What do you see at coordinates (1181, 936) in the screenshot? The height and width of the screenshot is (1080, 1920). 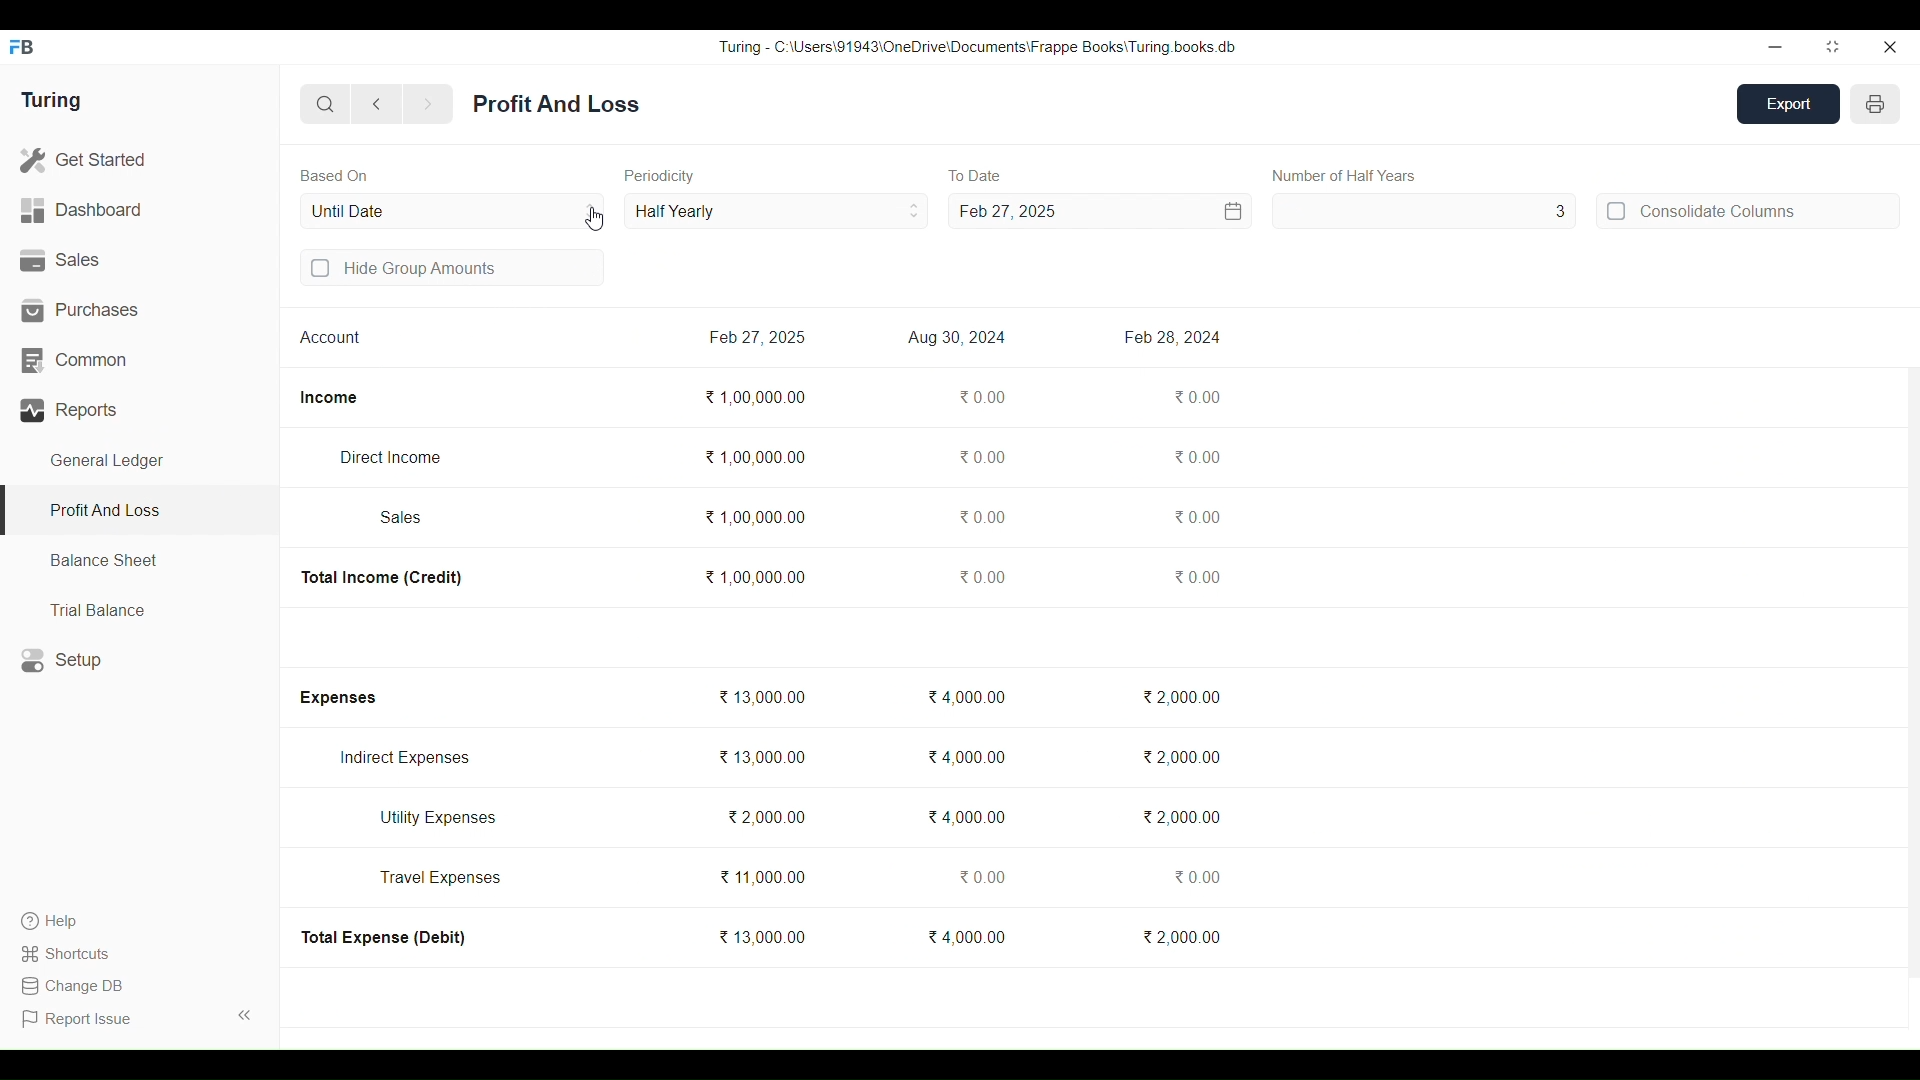 I see `2,000.00` at bounding box center [1181, 936].